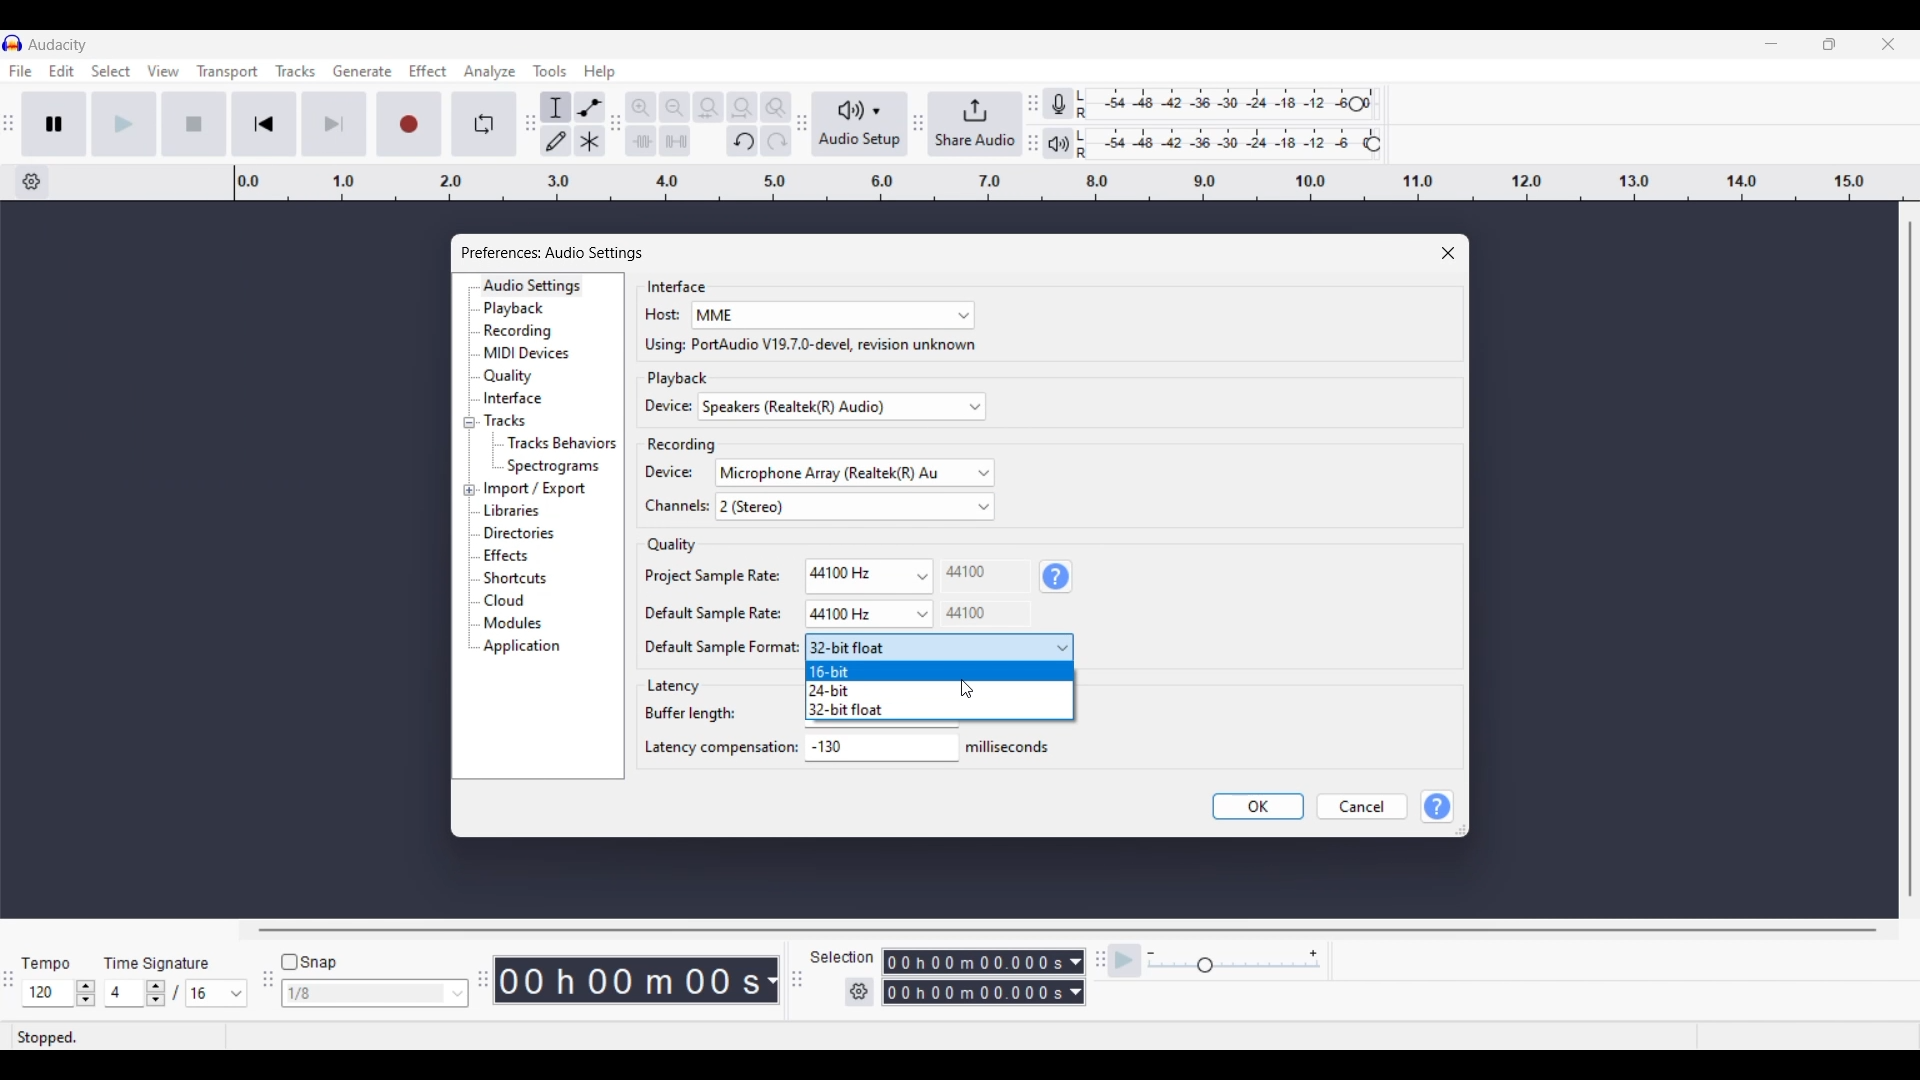 The height and width of the screenshot is (1080, 1920). Describe the element at coordinates (589, 107) in the screenshot. I see `Envelop tool` at that location.